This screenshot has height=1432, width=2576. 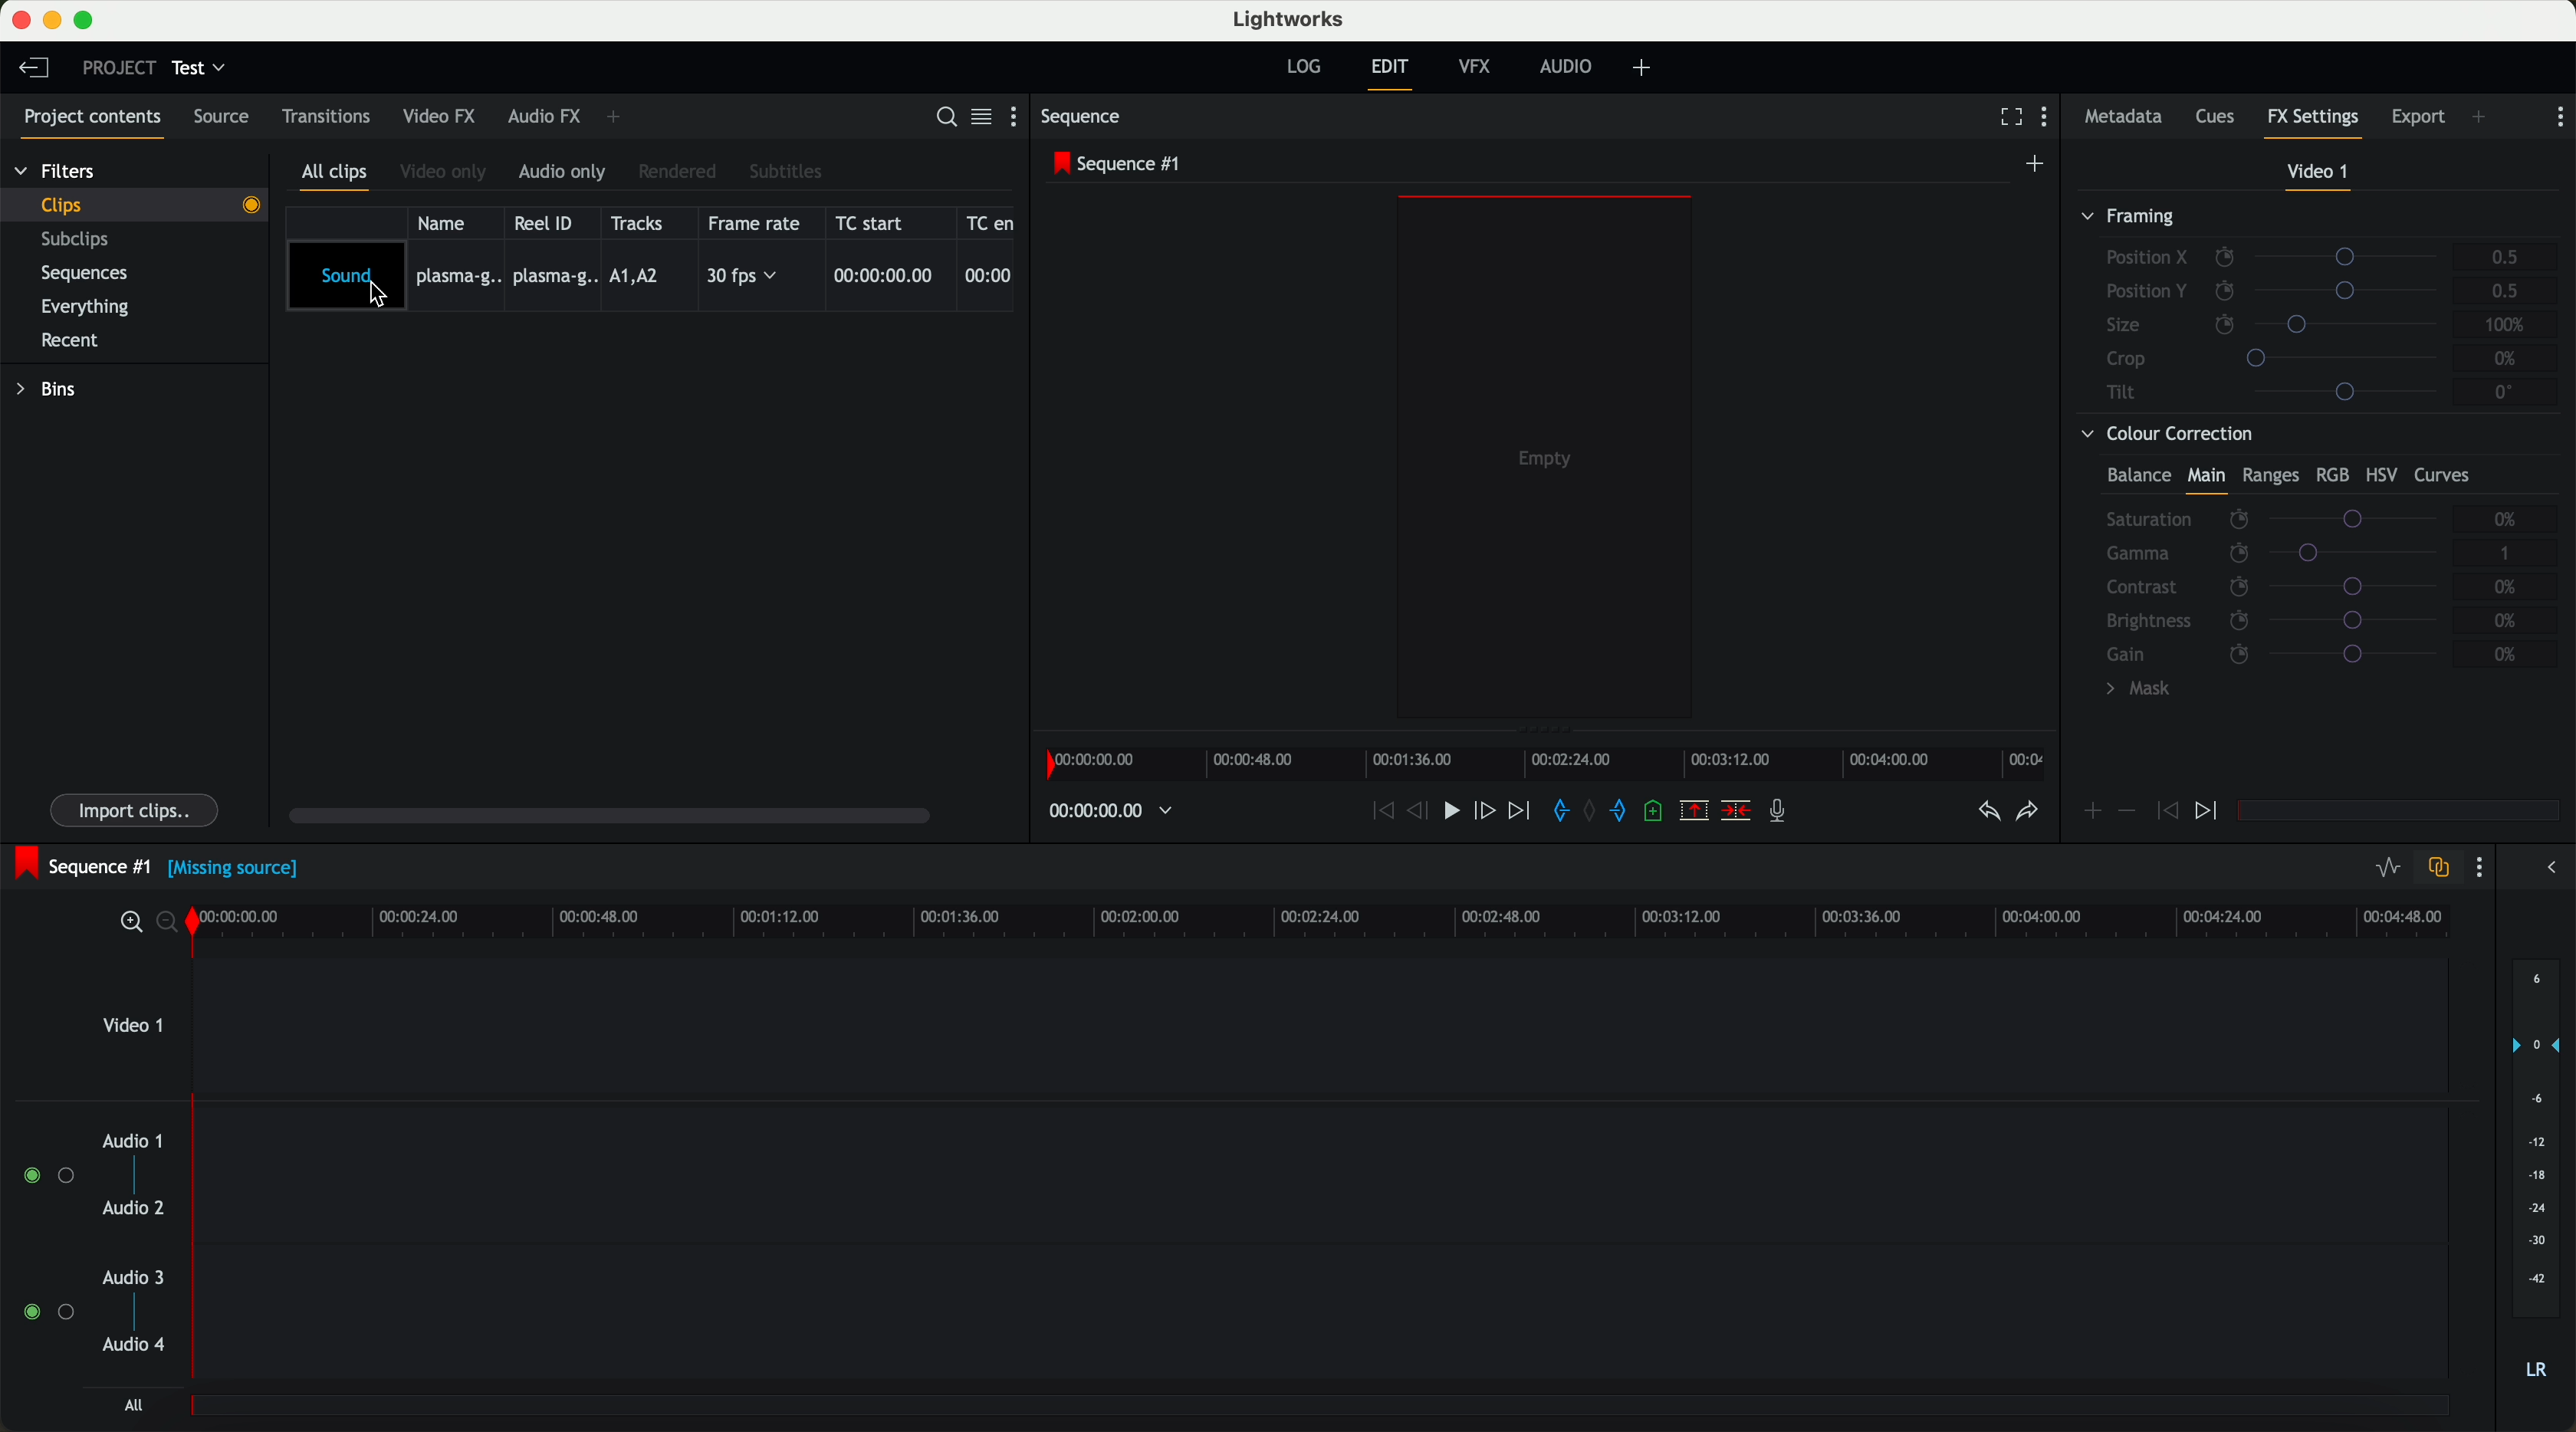 What do you see at coordinates (1336, 922) in the screenshot?
I see `timeline` at bounding box center [1336, 922].